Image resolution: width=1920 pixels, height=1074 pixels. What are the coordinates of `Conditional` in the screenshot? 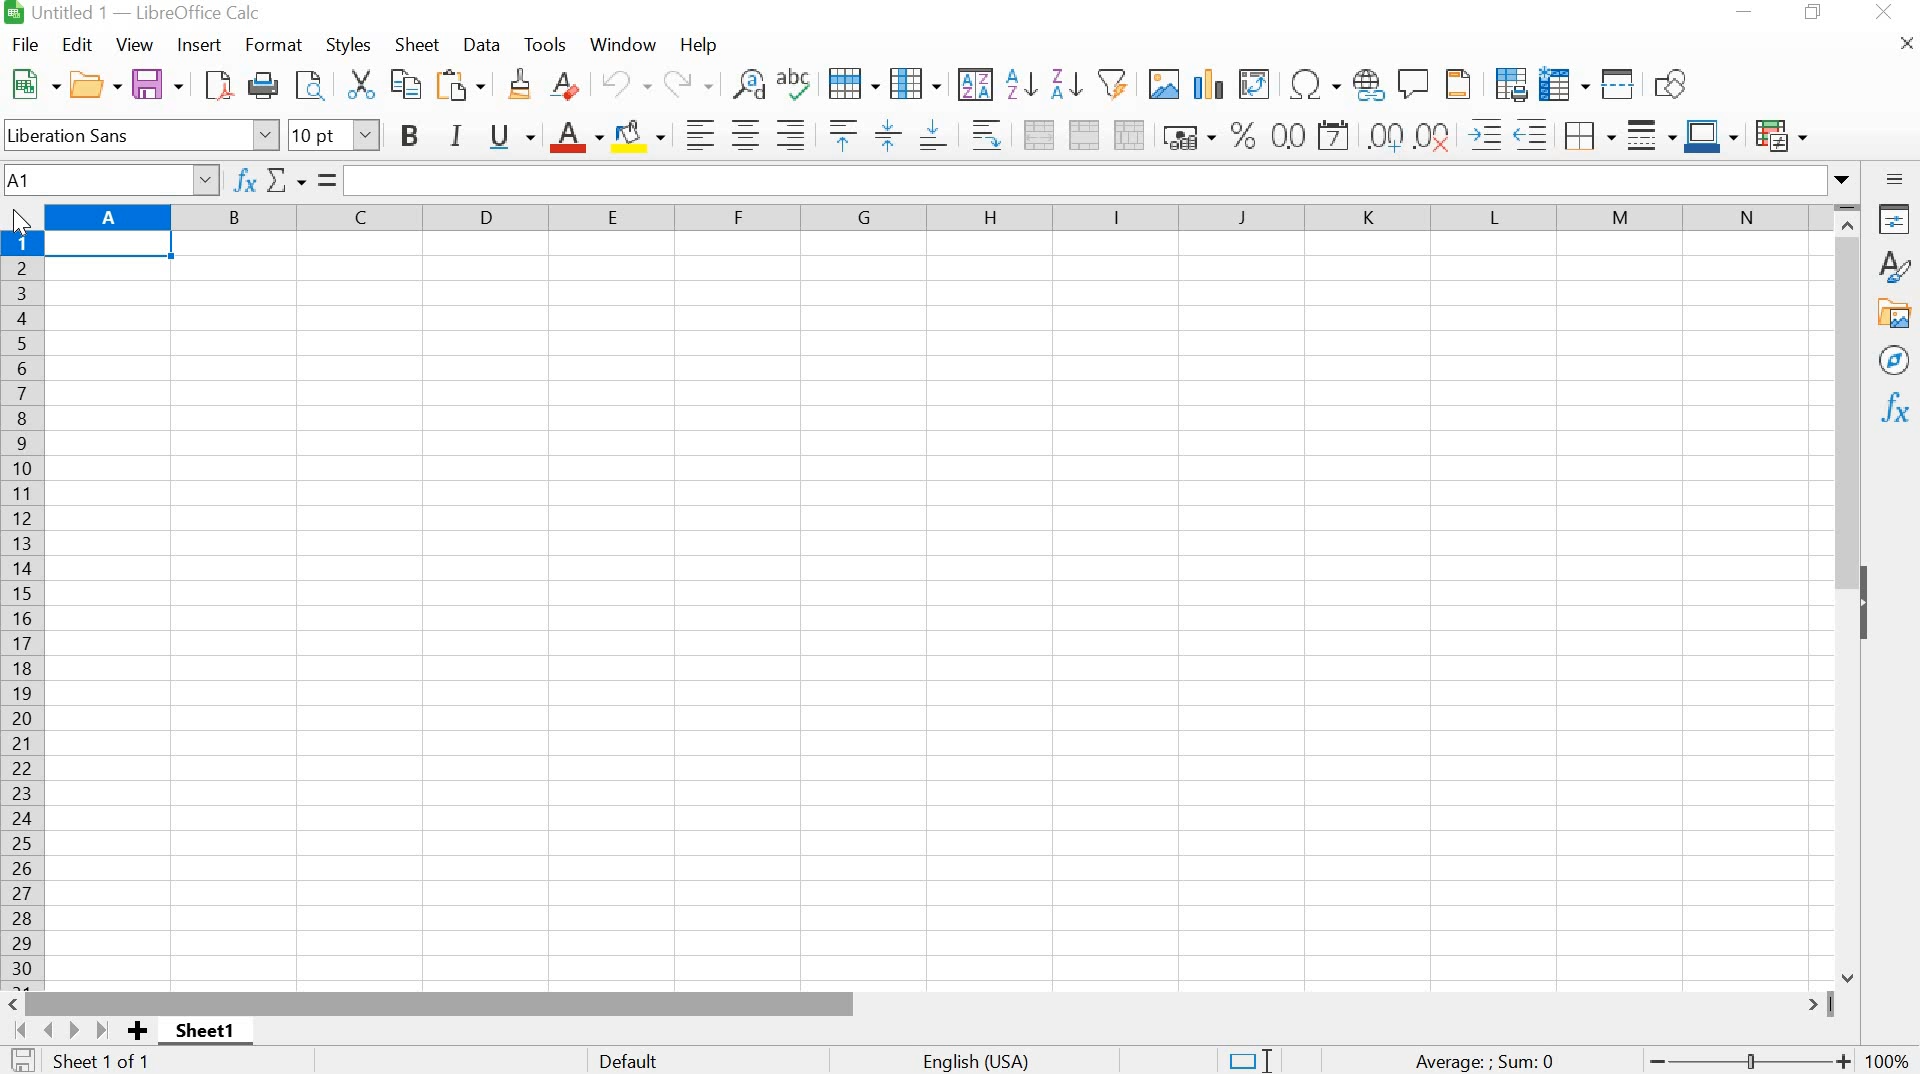 It's located at (1786, 137).